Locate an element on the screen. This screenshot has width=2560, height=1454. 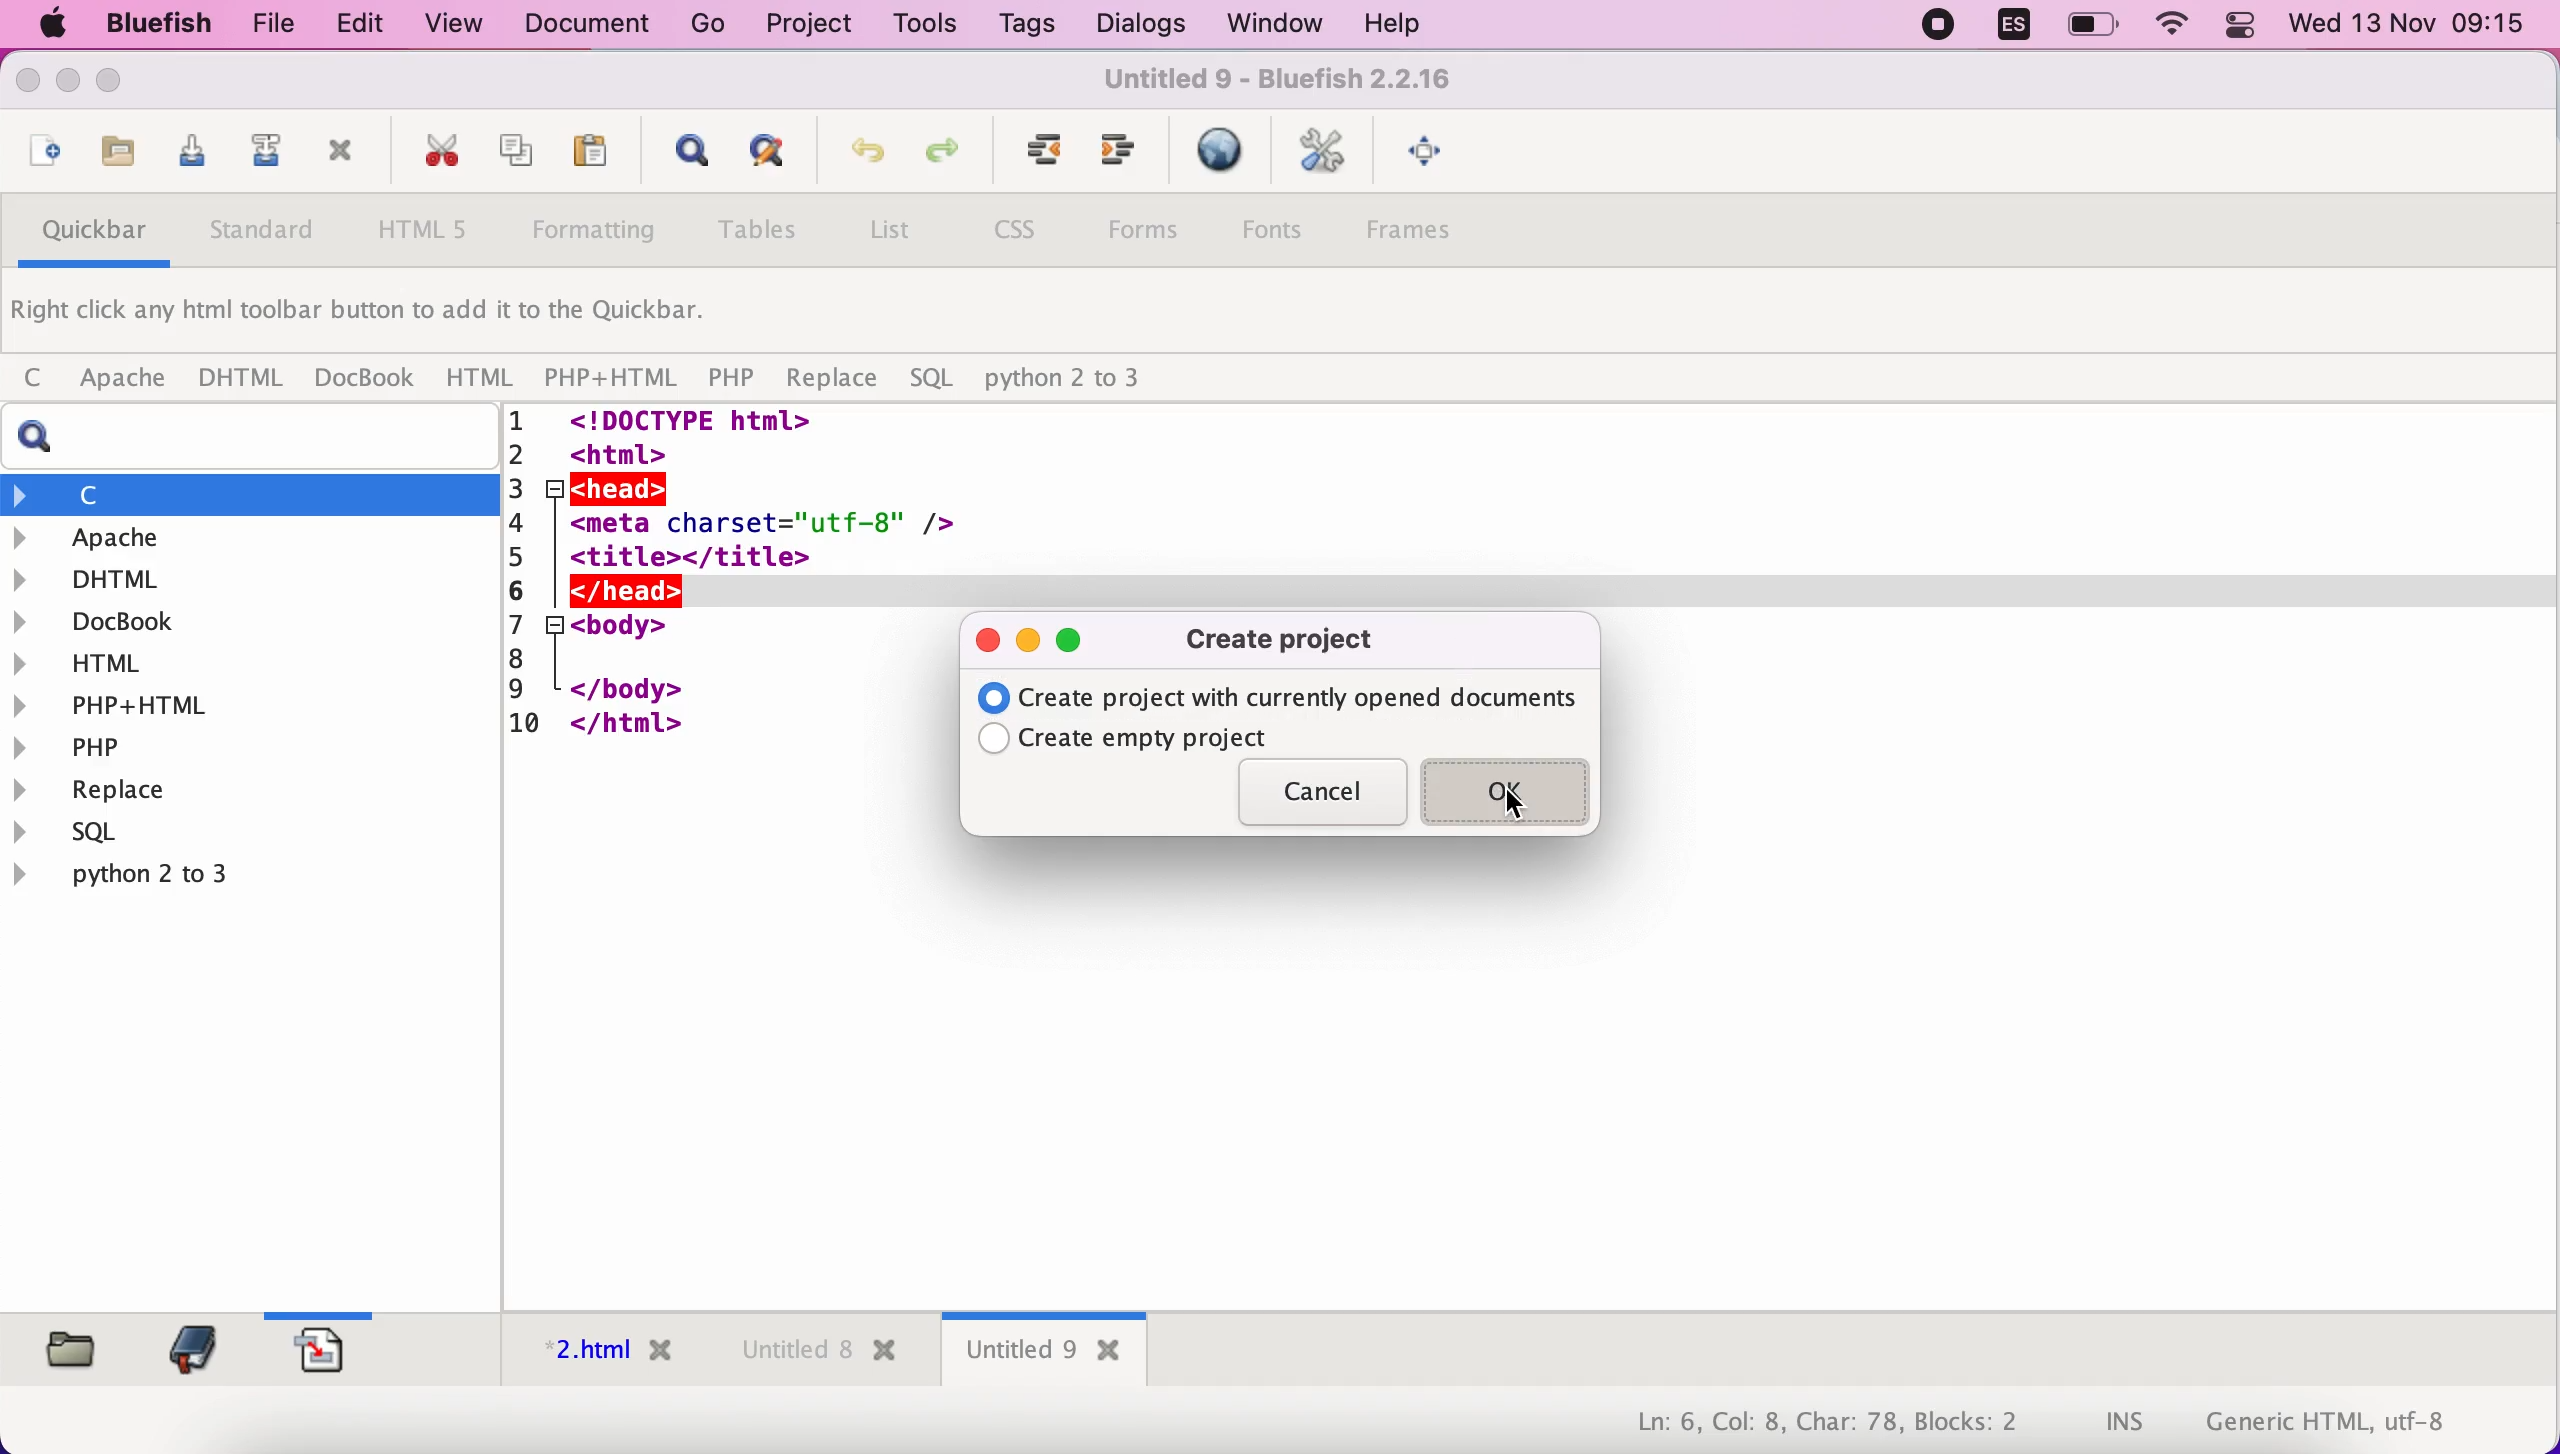
full screen is located at coordinates (1430, 155).